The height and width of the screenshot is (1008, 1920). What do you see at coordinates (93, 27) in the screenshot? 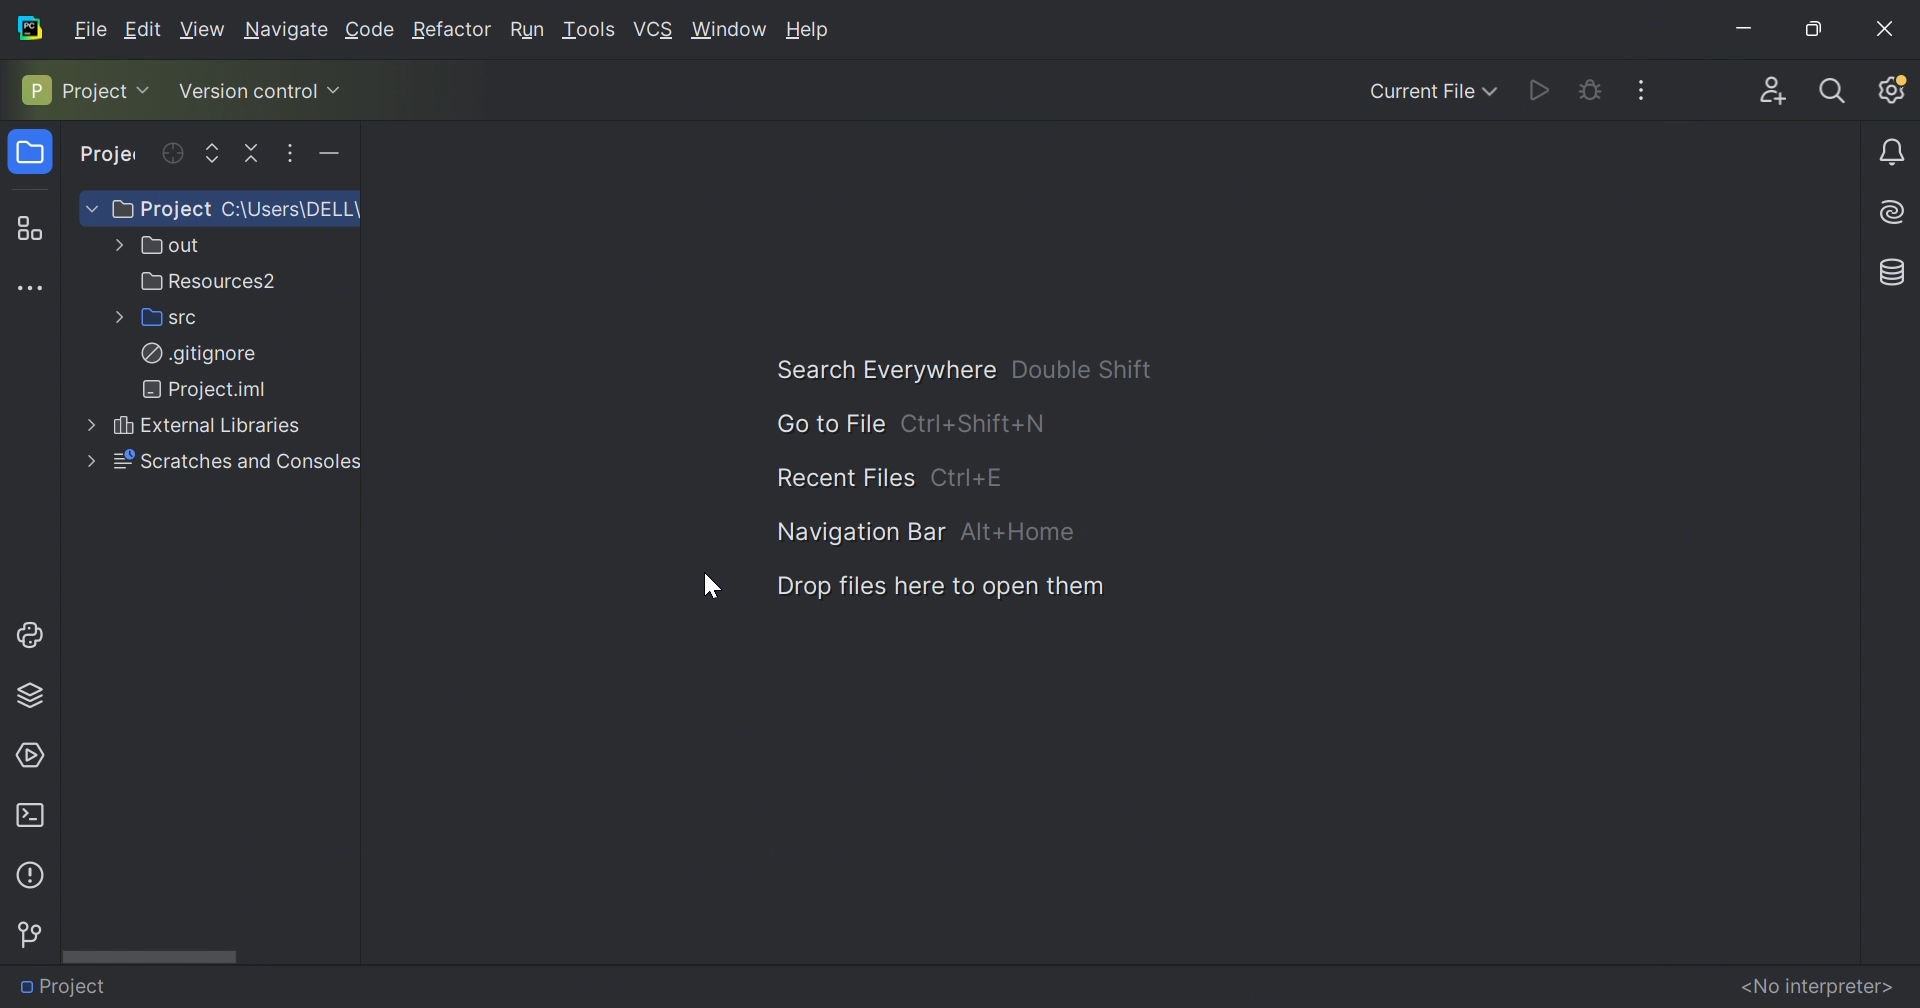
I see `Fiele` at bounding box center [93, 27].